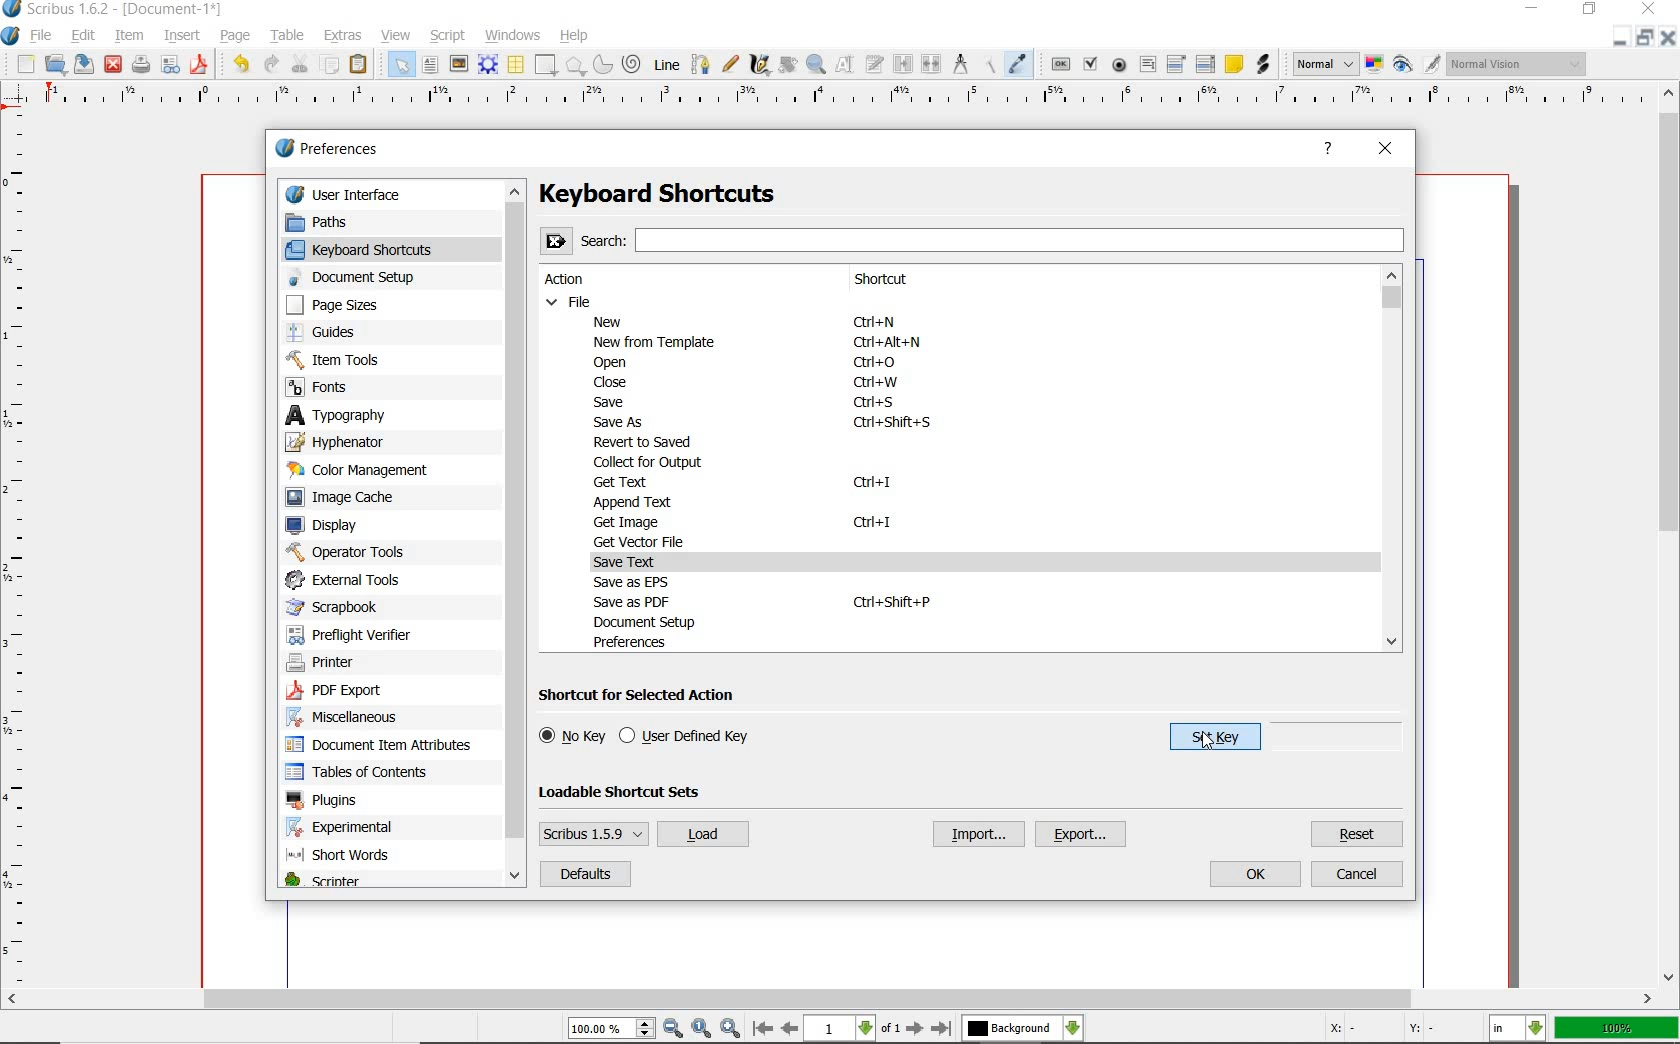 This screenshot has width=1680, height=1044. I want to click on table, so click(290, 34).